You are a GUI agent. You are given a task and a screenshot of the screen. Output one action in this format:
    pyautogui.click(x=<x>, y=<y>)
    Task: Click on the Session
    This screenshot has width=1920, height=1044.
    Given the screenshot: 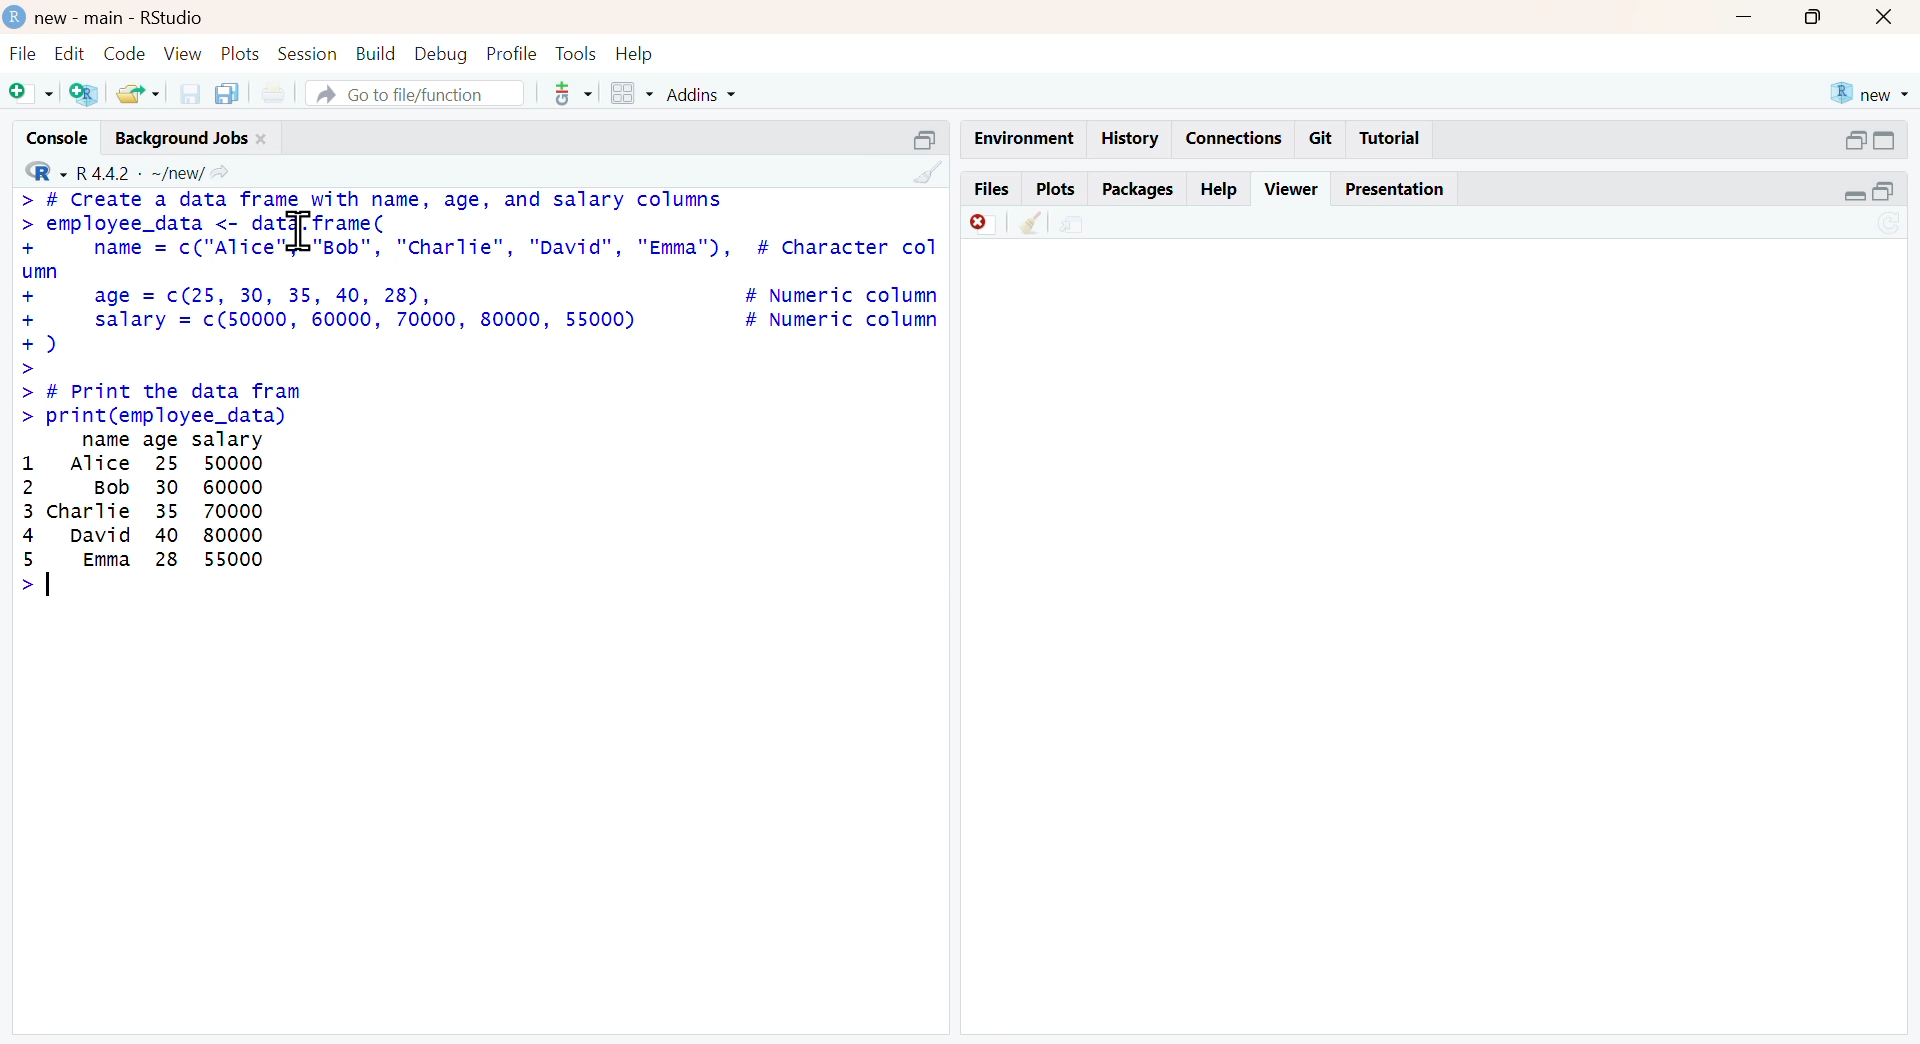 What is the action you would take?
    pyautogui.click(x=307, y=52)
    